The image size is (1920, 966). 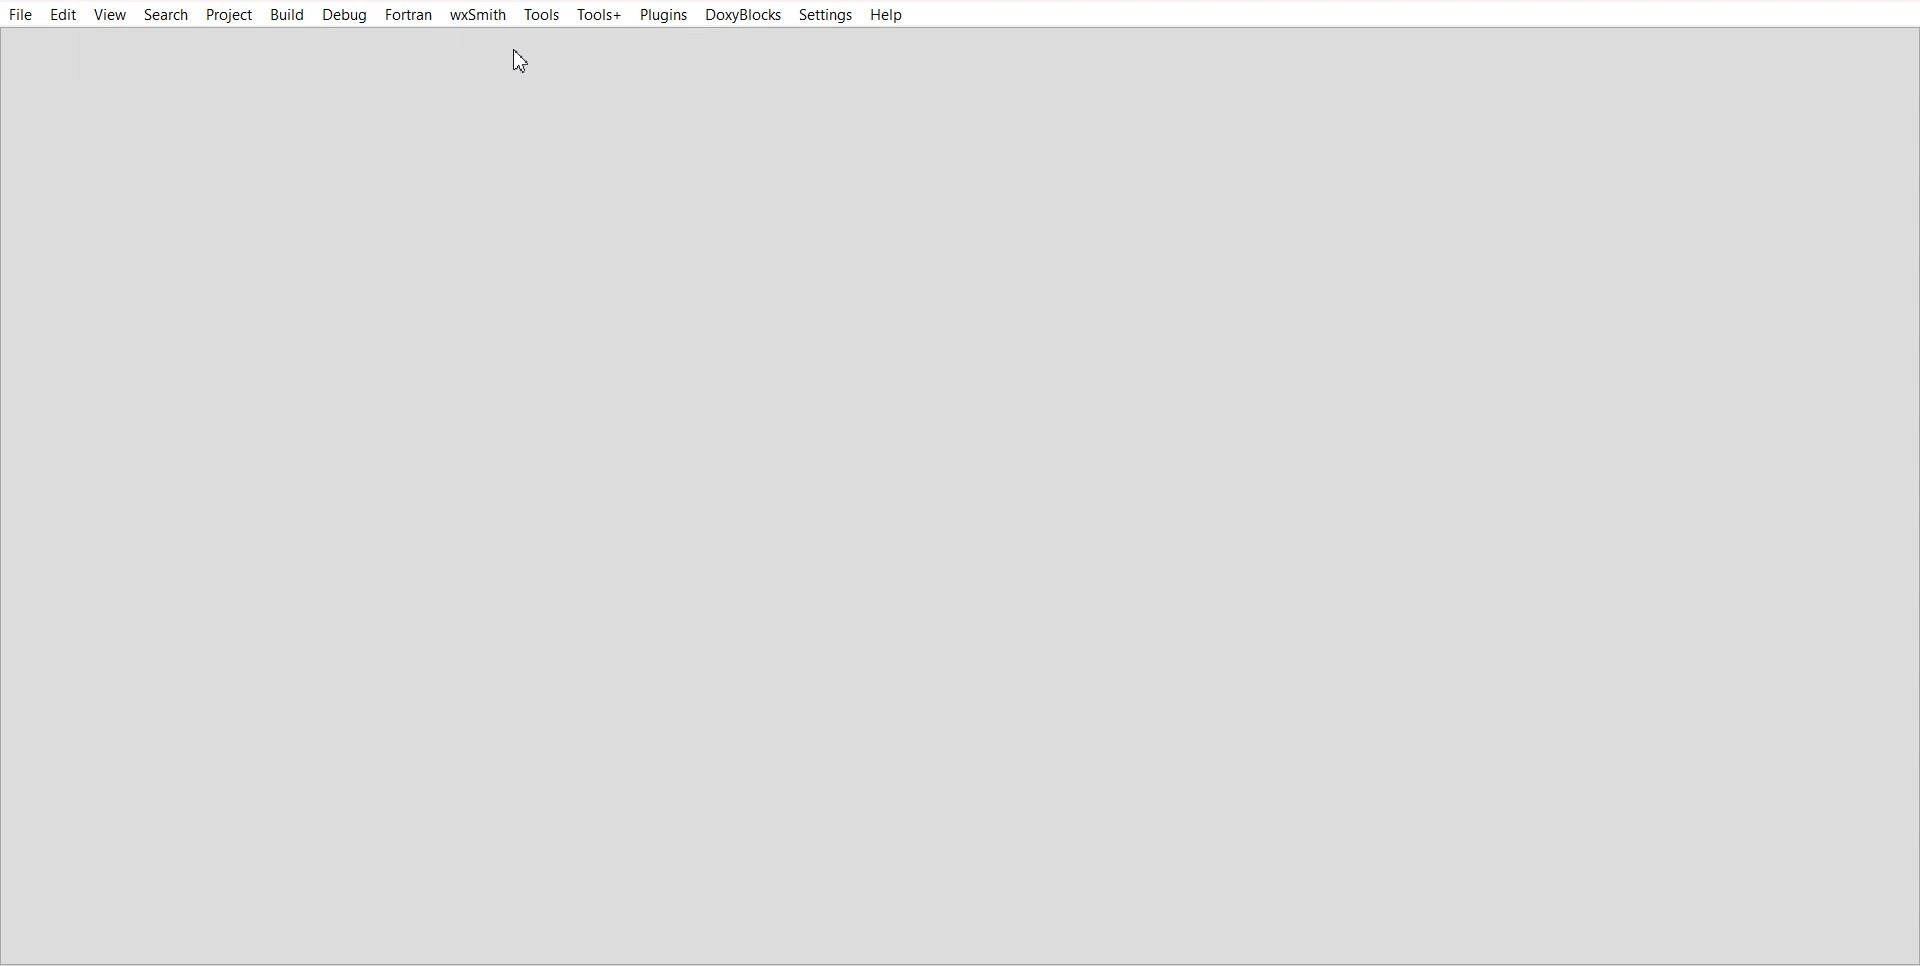 I want to click on Fortran, so click(x=409, y=15).